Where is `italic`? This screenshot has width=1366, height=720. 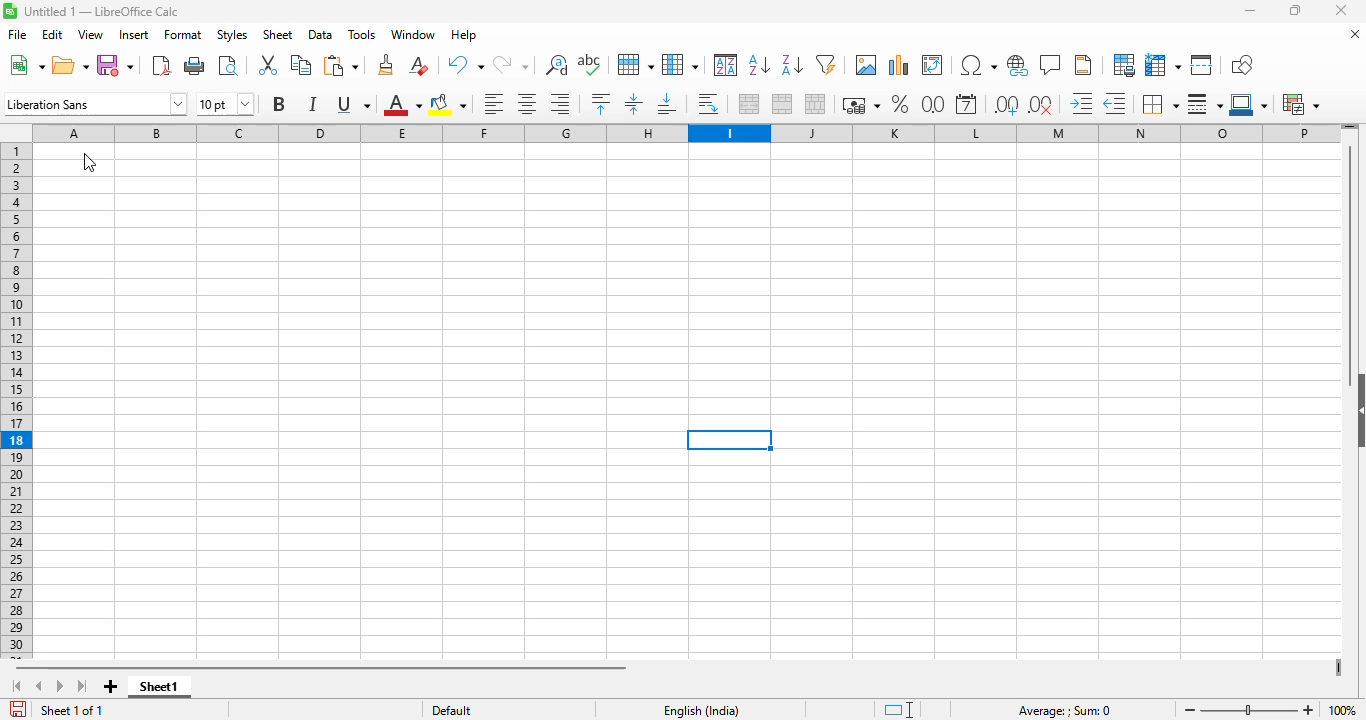
italic is located at coordinates (312, 104).